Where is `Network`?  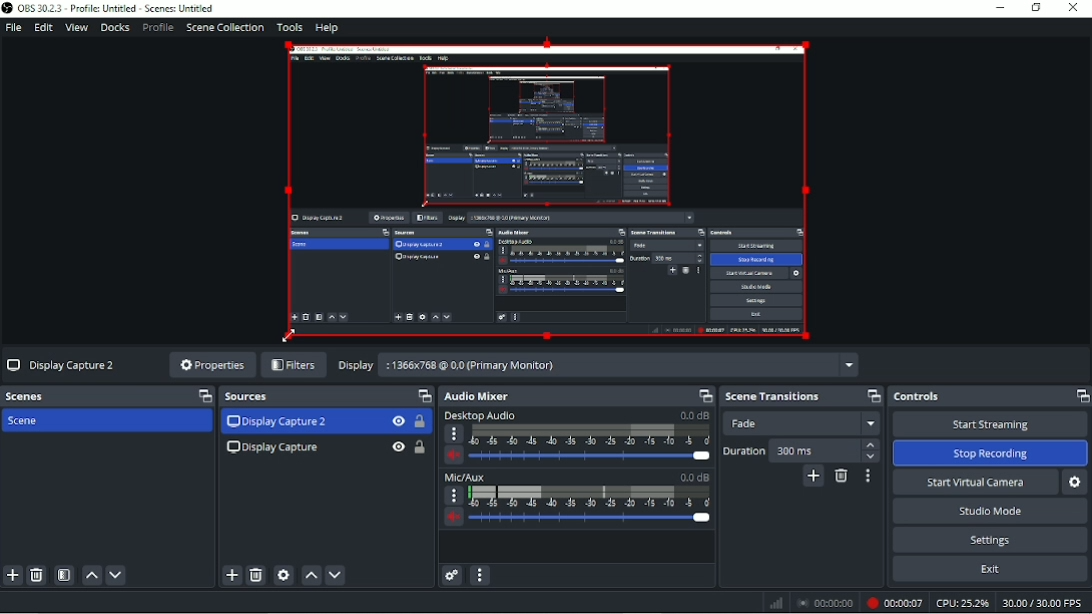 Network is located at coordinates (777, 602).